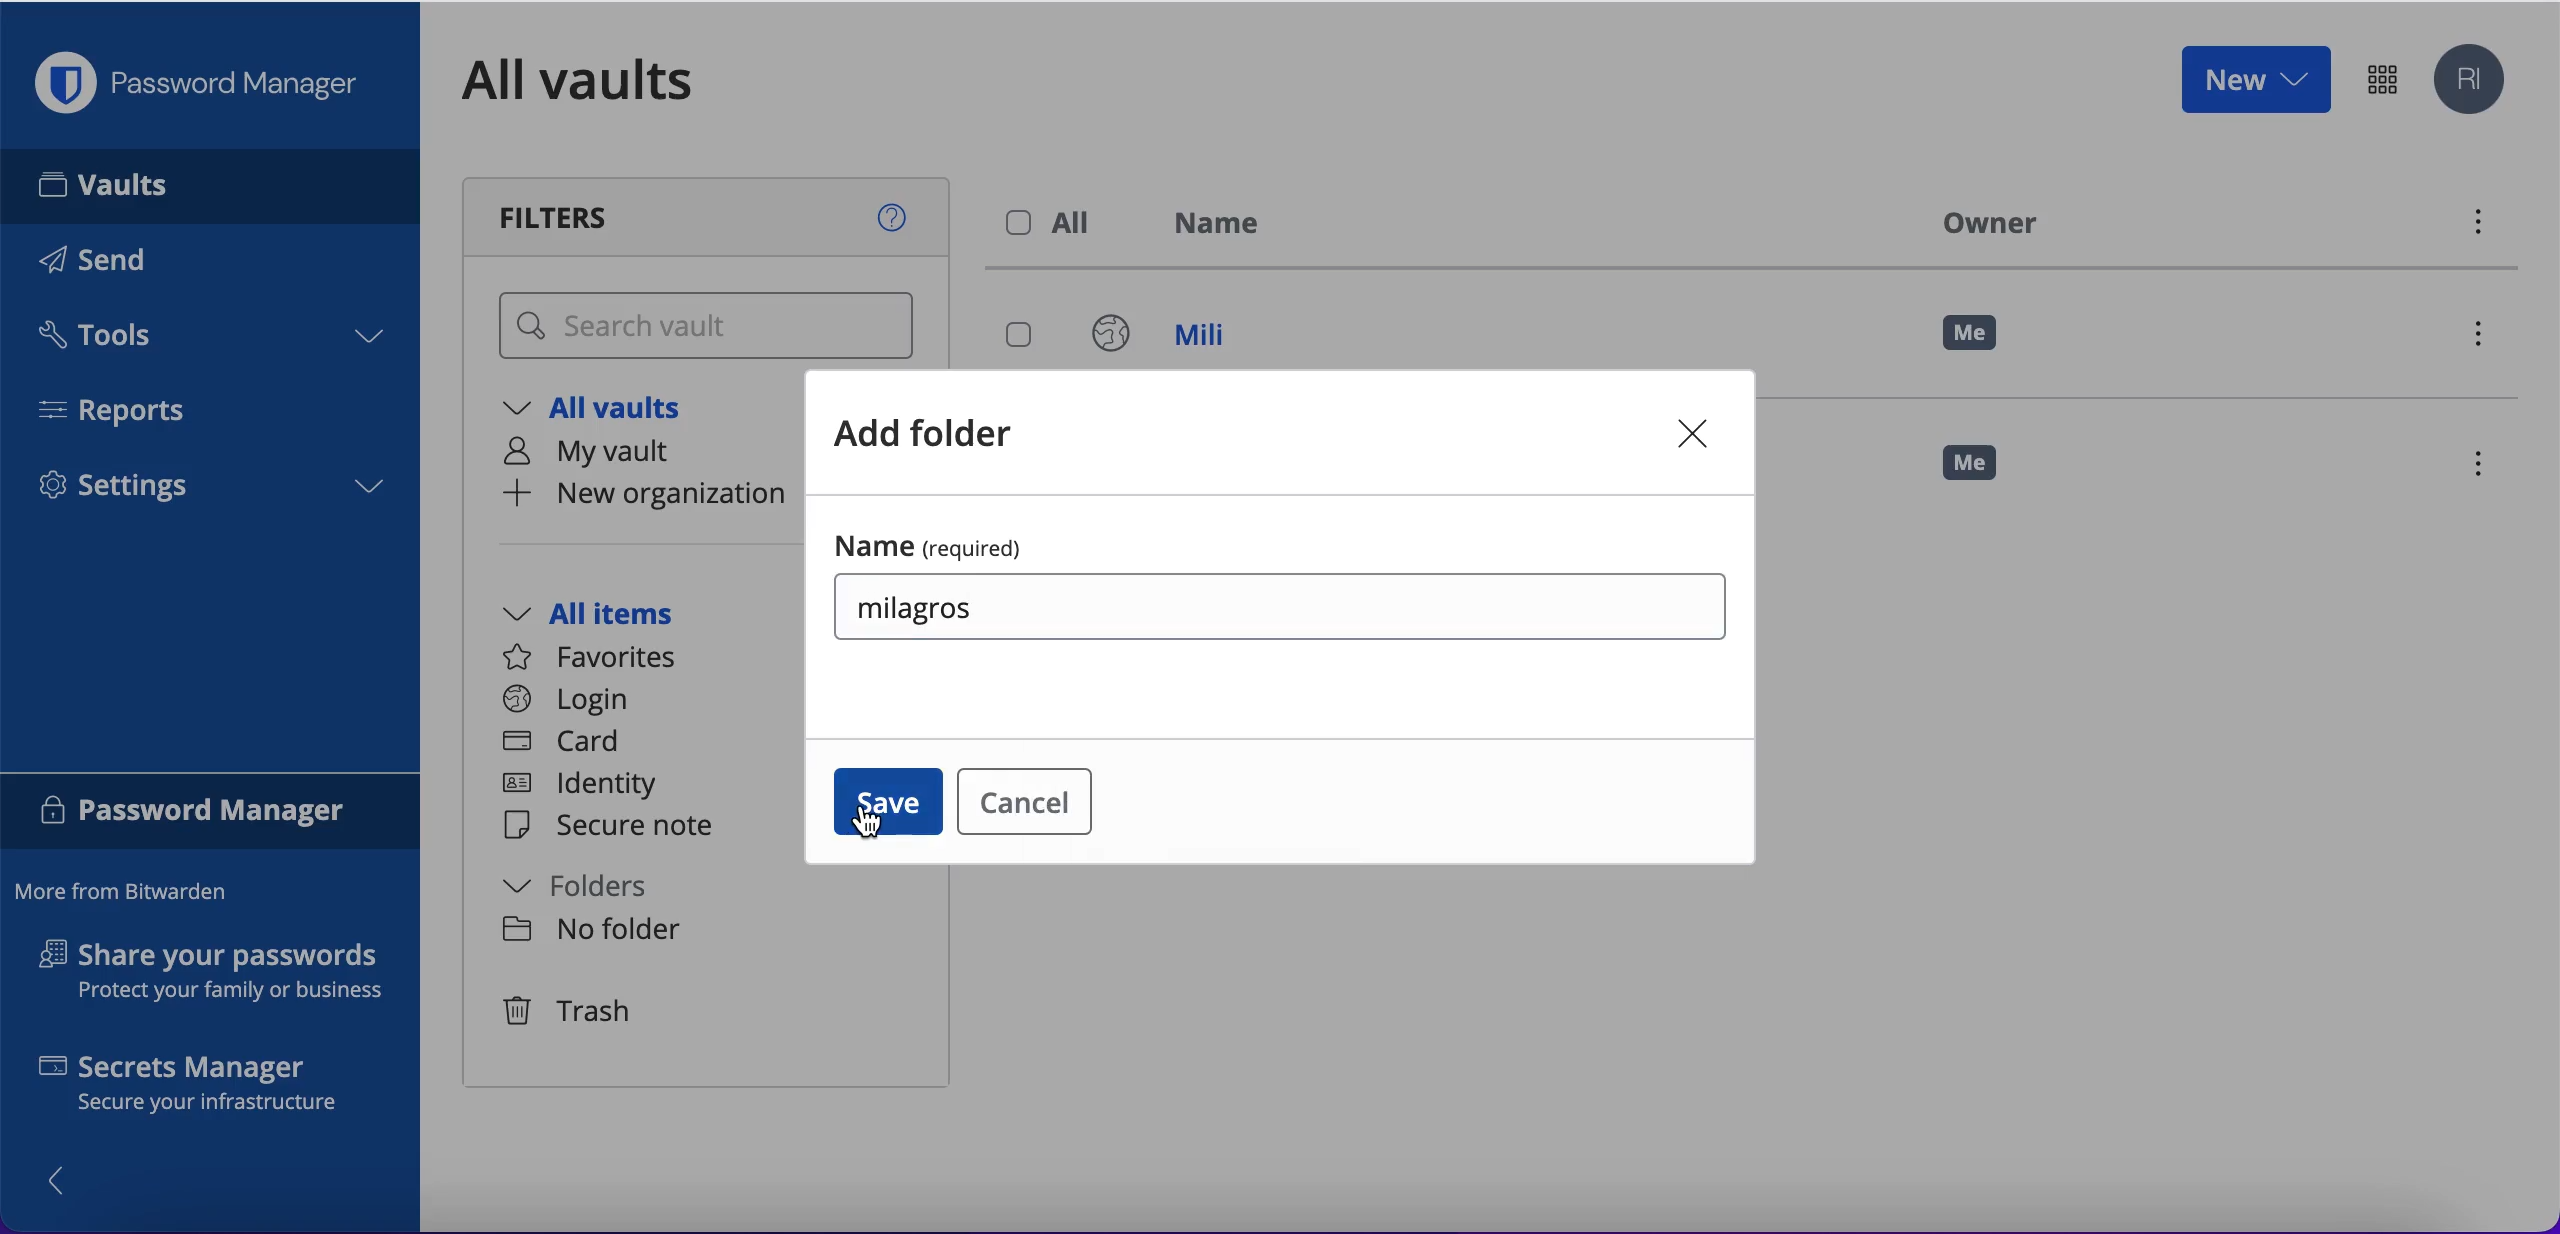 The height and width of the screenshot is (1234, 2560). Describe the element at coordinates (933, 432) in the screenshot. I see `add folder` at that location.